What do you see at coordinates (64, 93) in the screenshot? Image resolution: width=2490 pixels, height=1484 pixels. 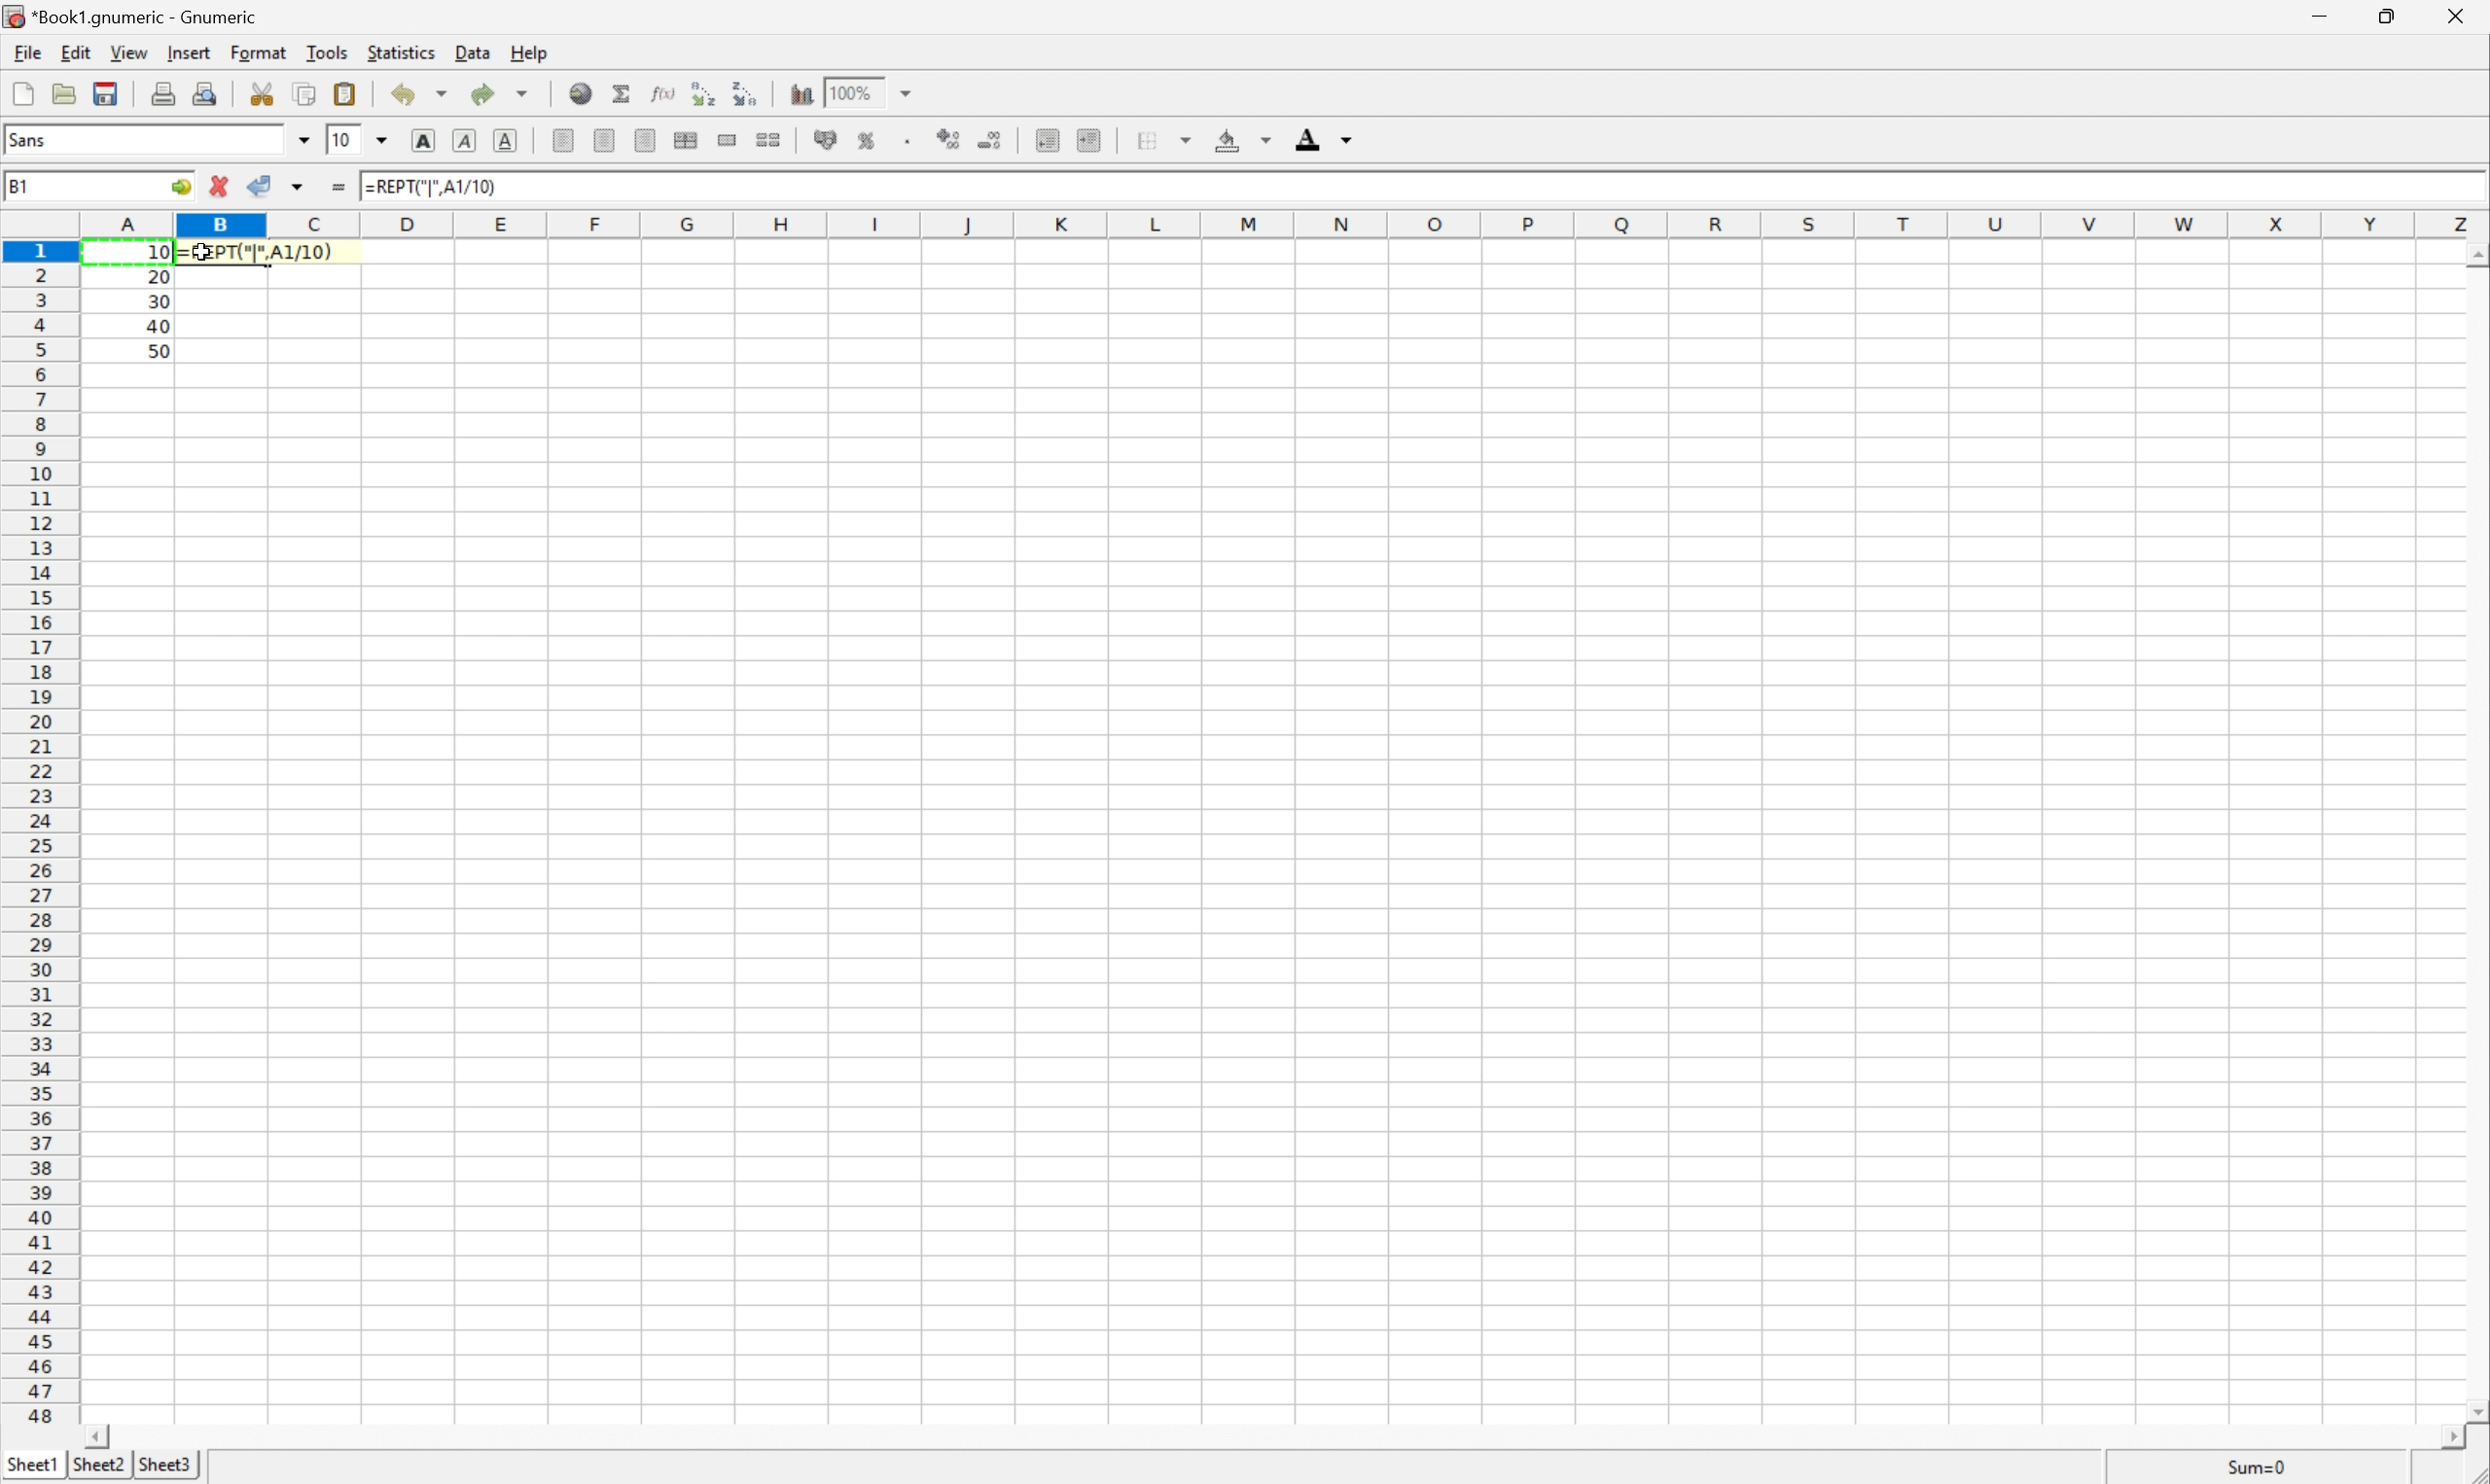 I see `Open a file` at bounding box center [64, 93].